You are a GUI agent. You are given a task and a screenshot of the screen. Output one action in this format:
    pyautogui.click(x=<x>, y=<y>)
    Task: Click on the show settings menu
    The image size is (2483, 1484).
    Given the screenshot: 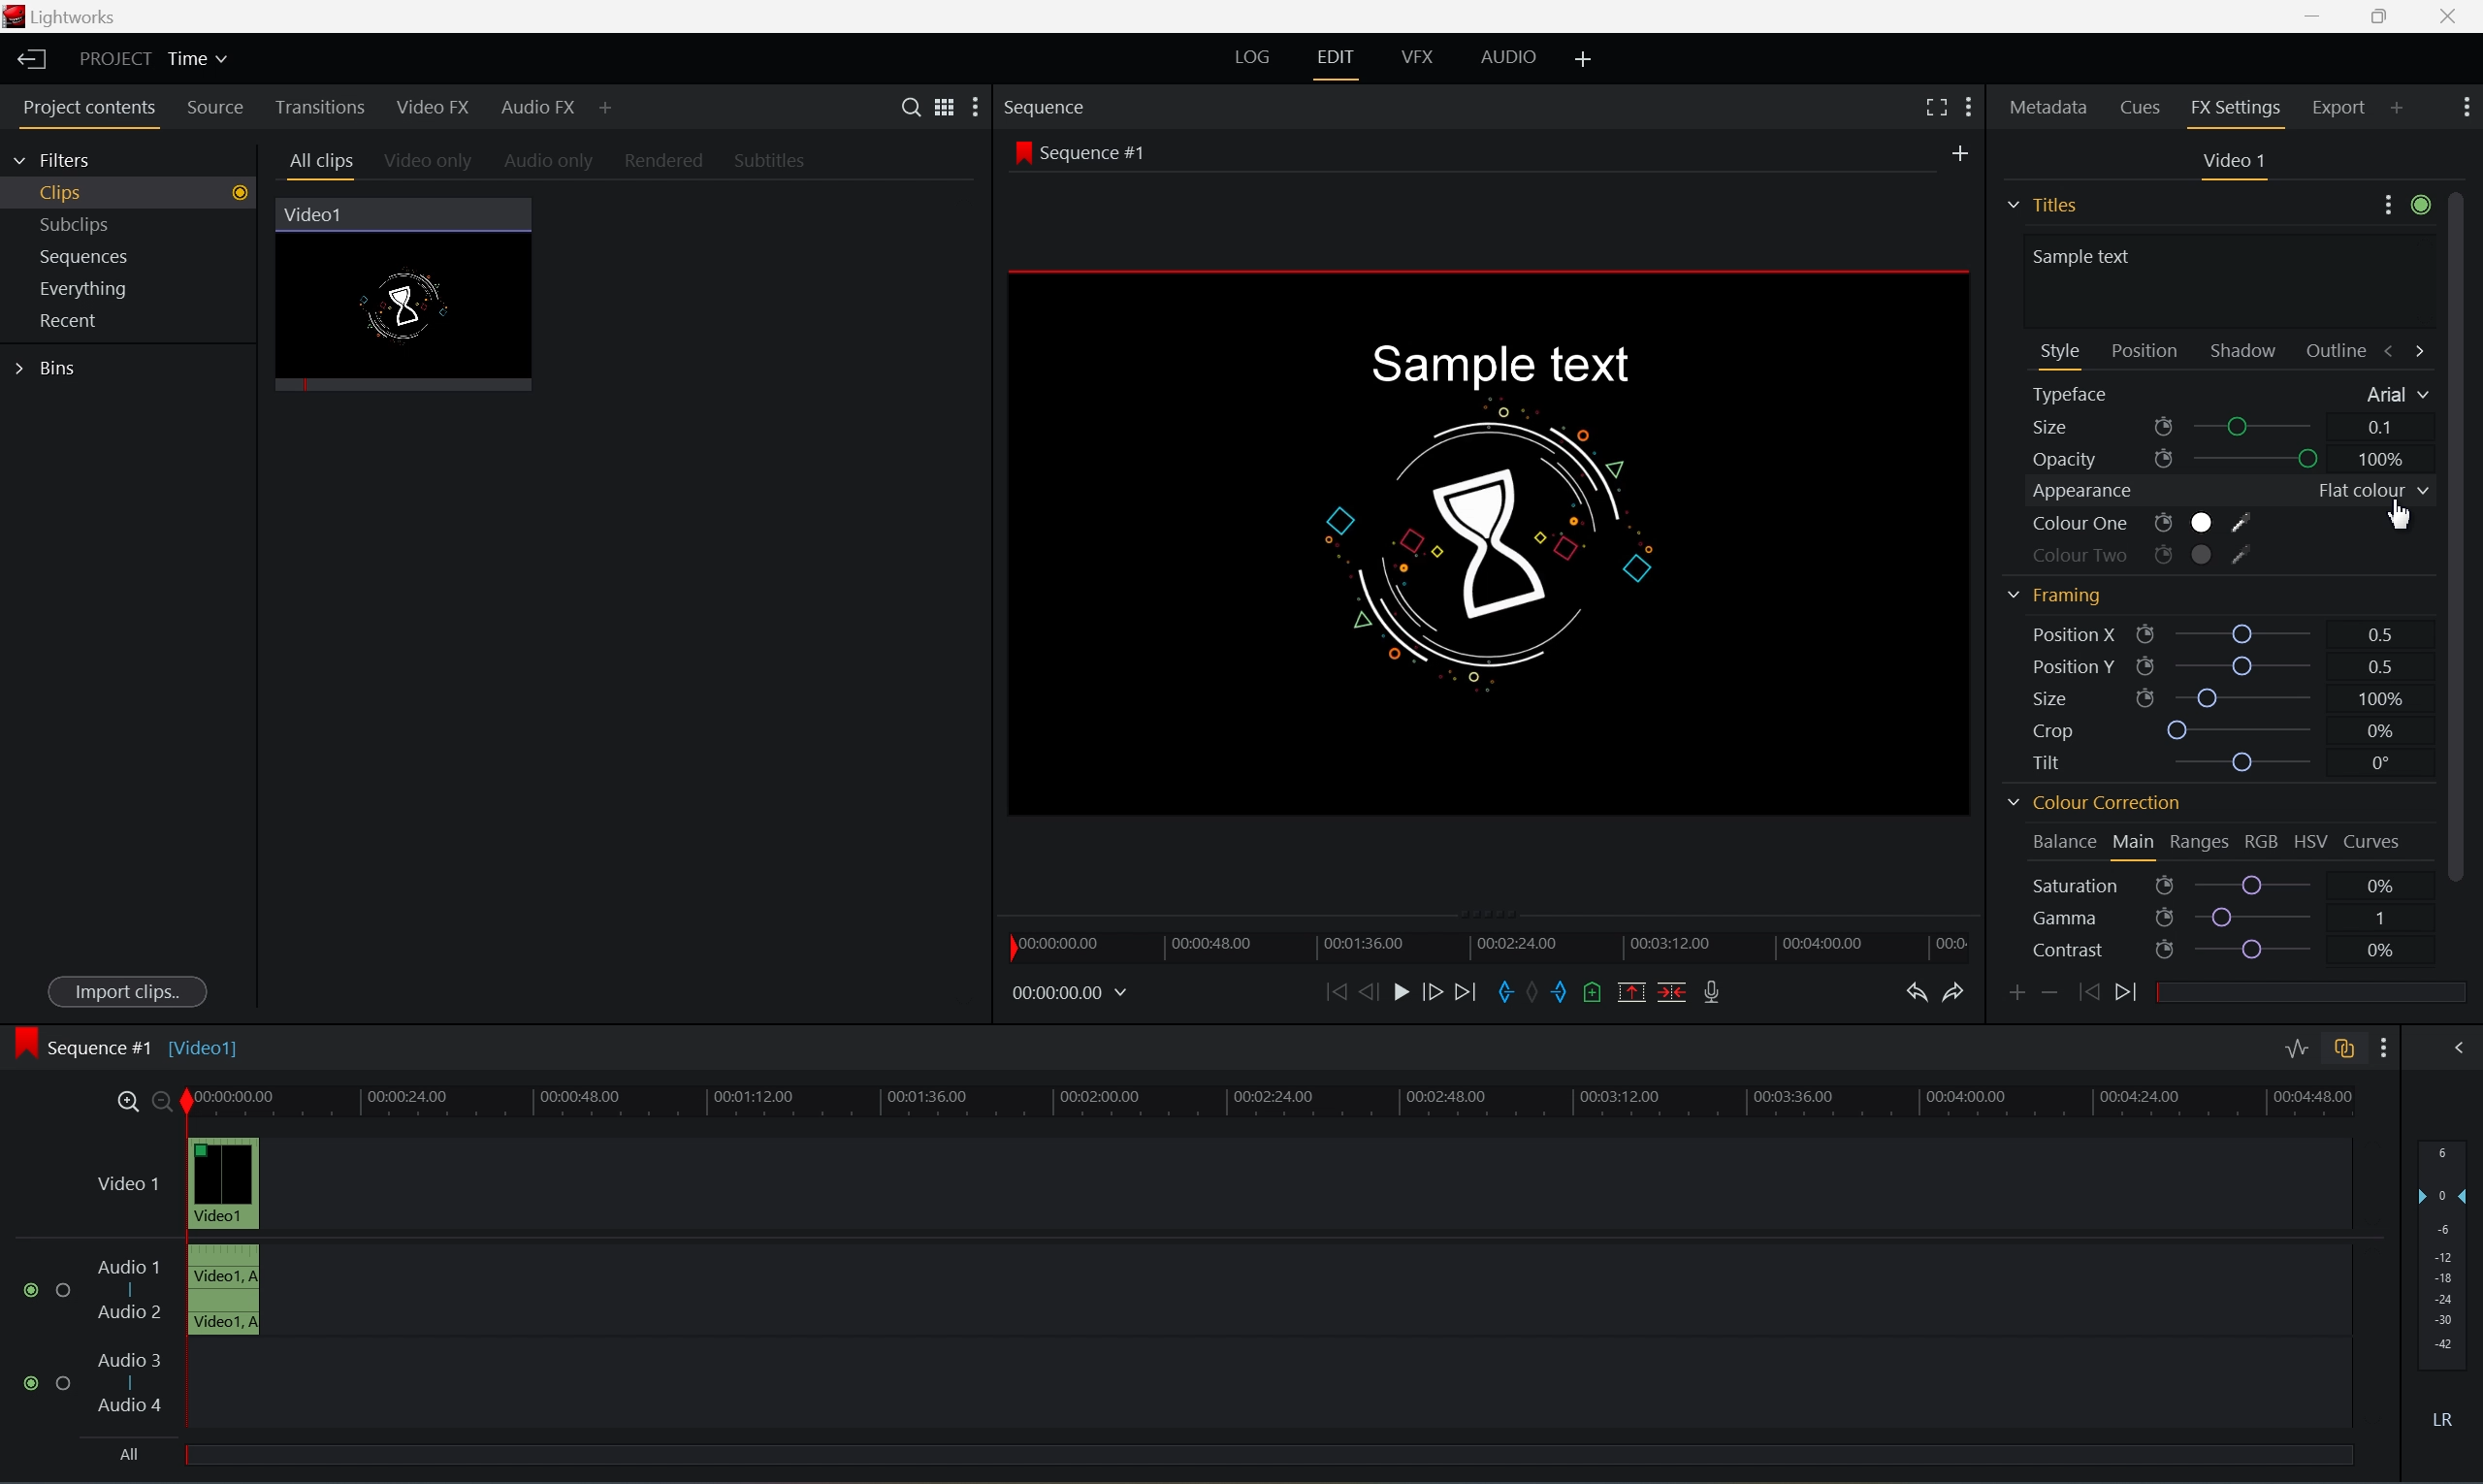 What is the action you would take?
    pyautogui.click(x=2380, y=1048)
    